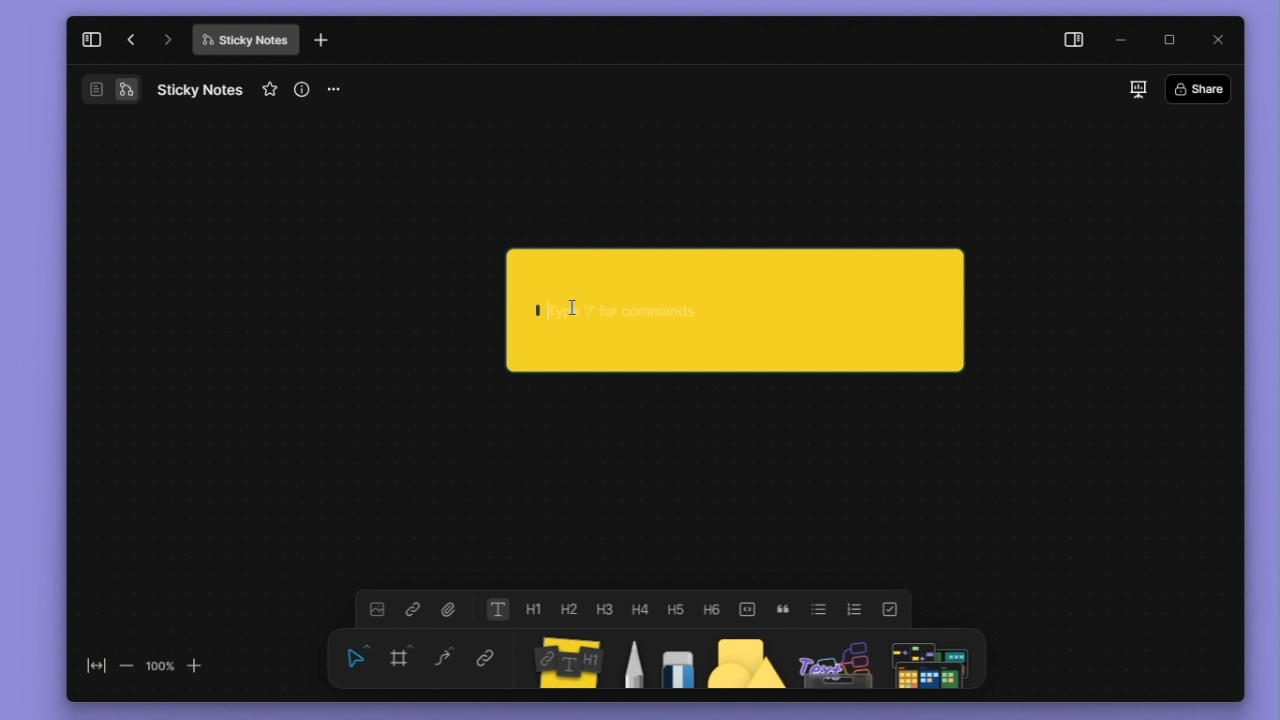 Image resolution: width=1280 pixels, height=720 pixels. What do you see at coordinates (91, 47) in the screenshot?
I see `collapse sidebar` at bounding box center [91, 47].